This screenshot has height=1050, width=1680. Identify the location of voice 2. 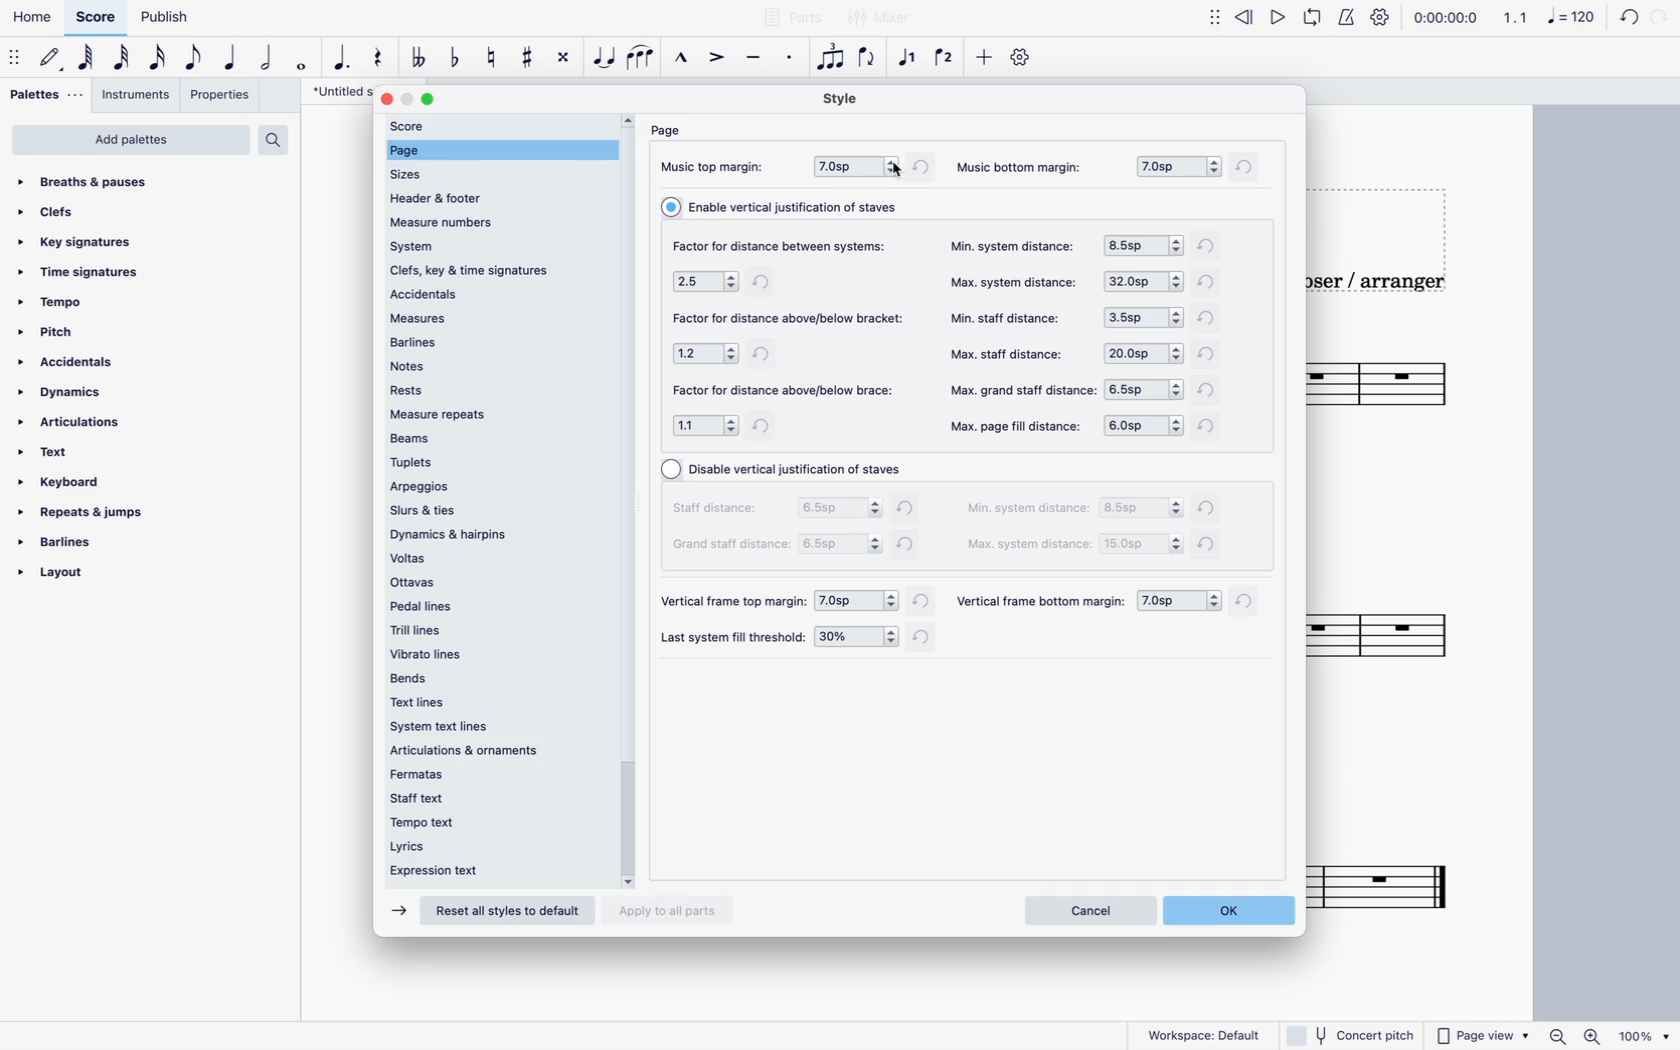
(947, 58).